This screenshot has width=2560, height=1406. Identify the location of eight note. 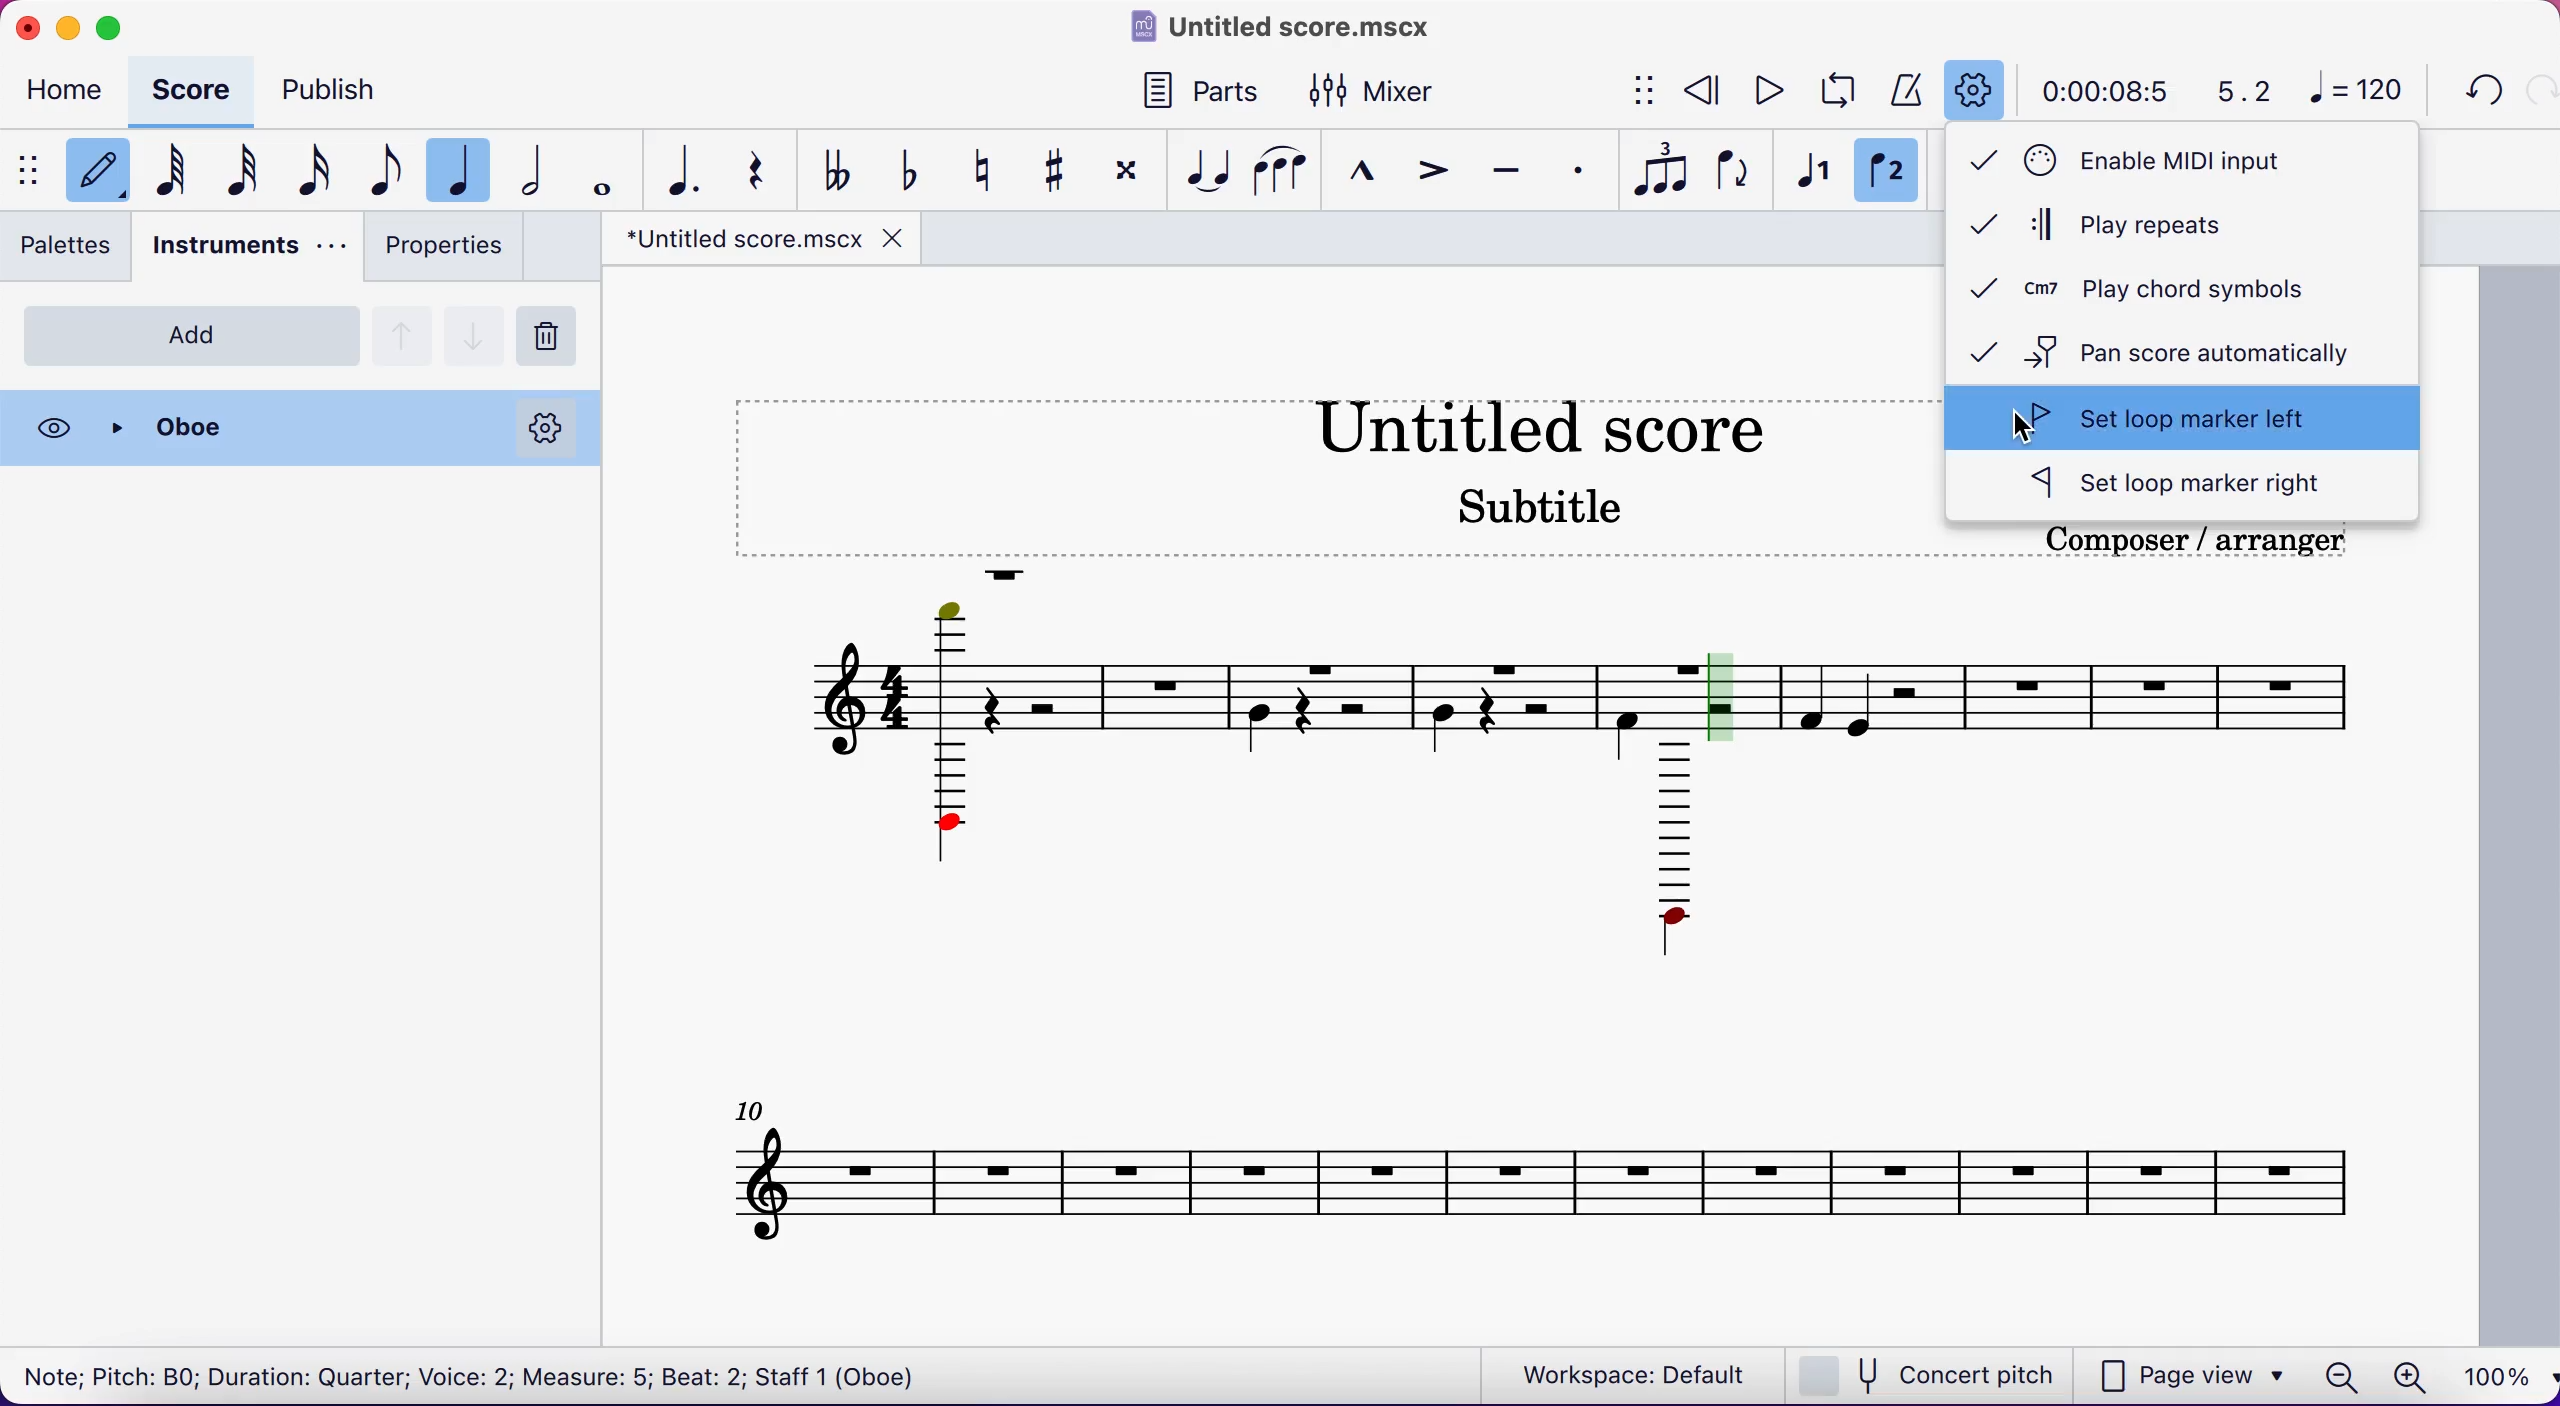
(382, 173).